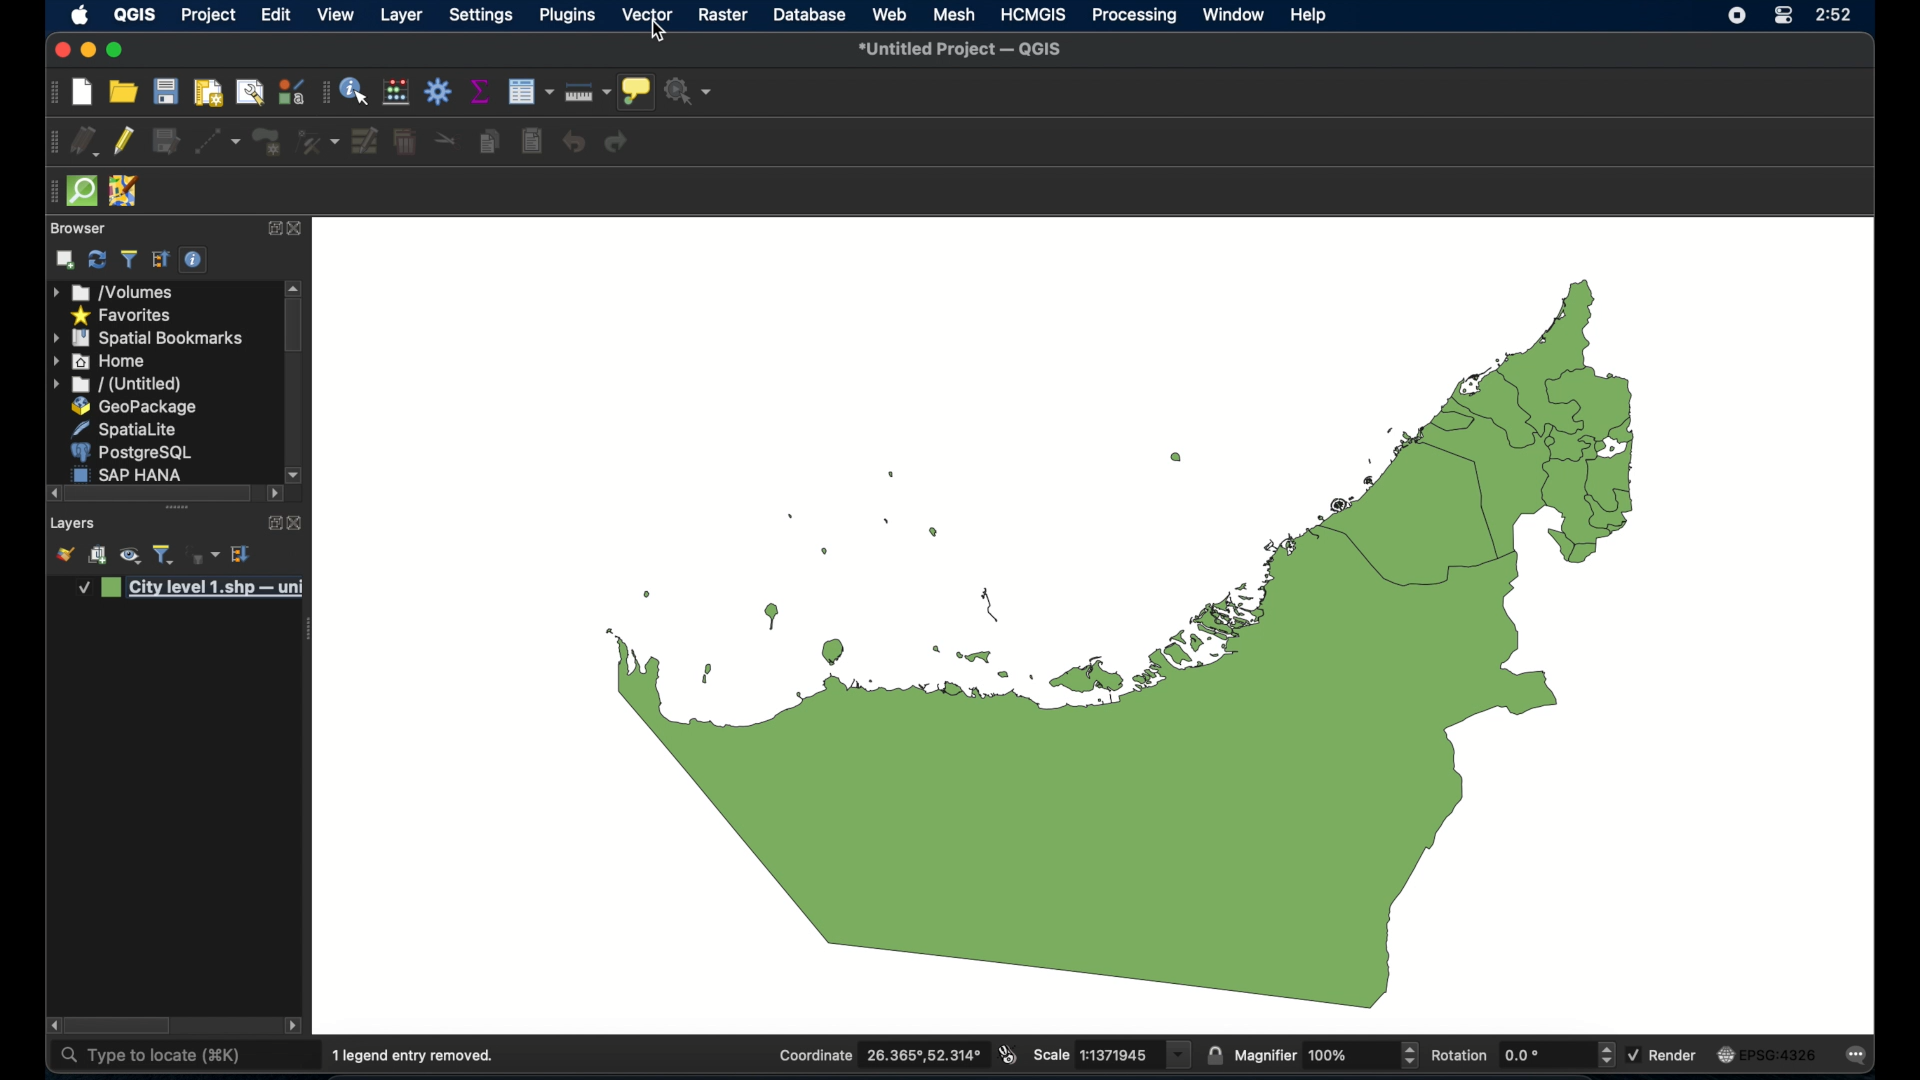 The image size is (1920, 1080). What do you see at coordinates (125, 191) in the screenshot?
I see `jsom remote` at bounding box center [125, 191].